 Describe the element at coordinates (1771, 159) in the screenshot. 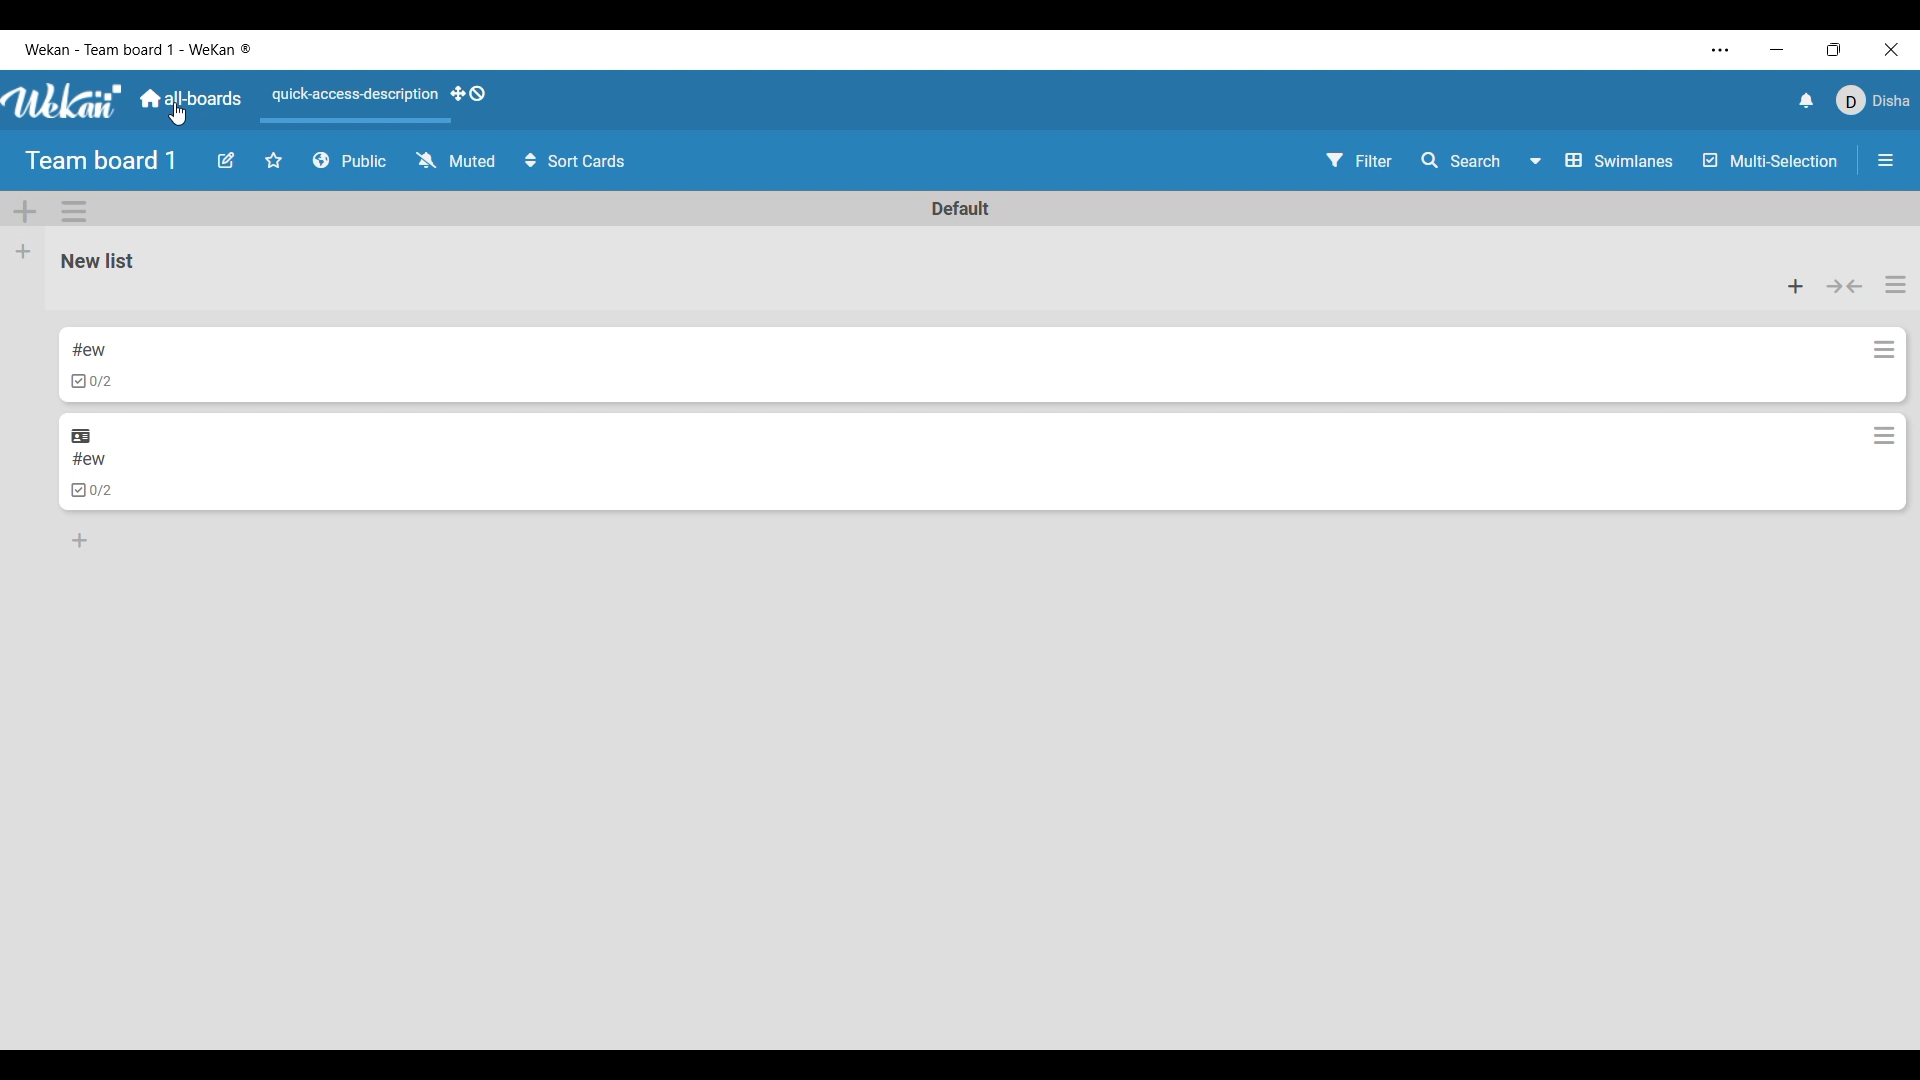

I see `Multi-Selection` at that location.